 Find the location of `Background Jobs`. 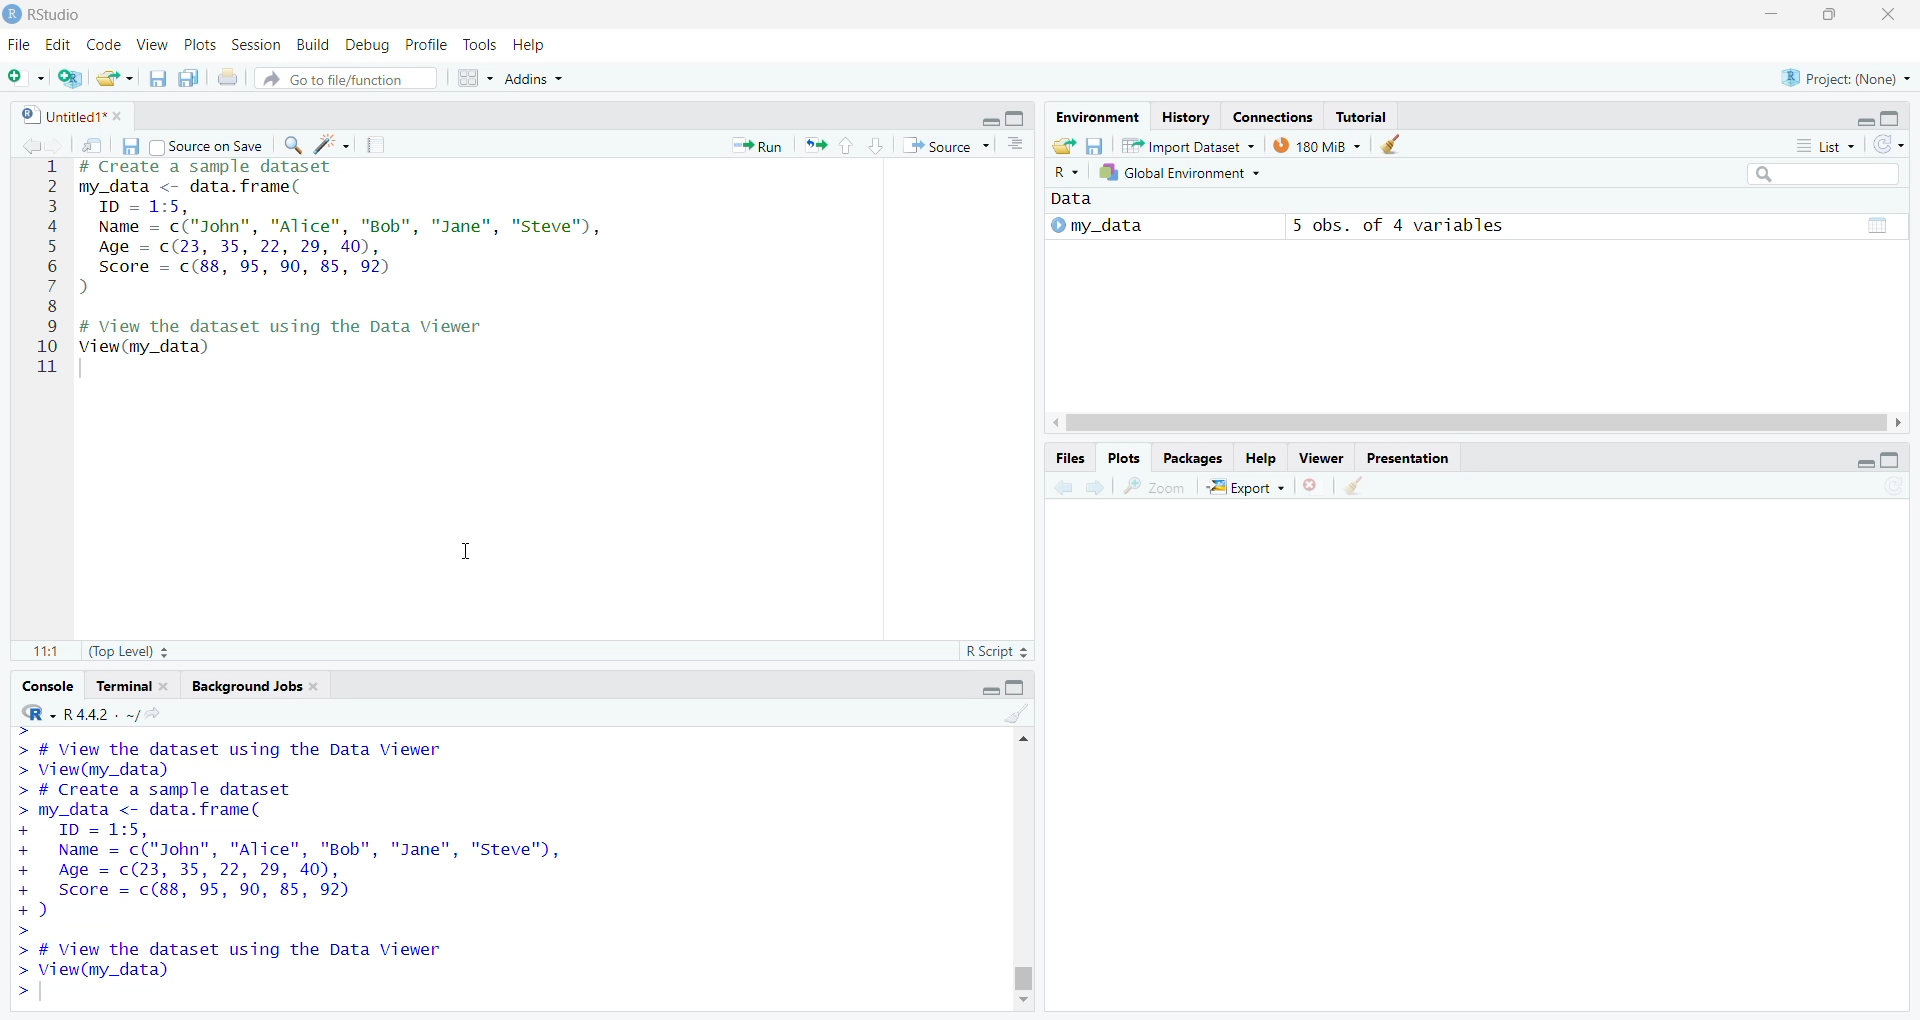

Background Jobs is located at coordinates (259, 688).